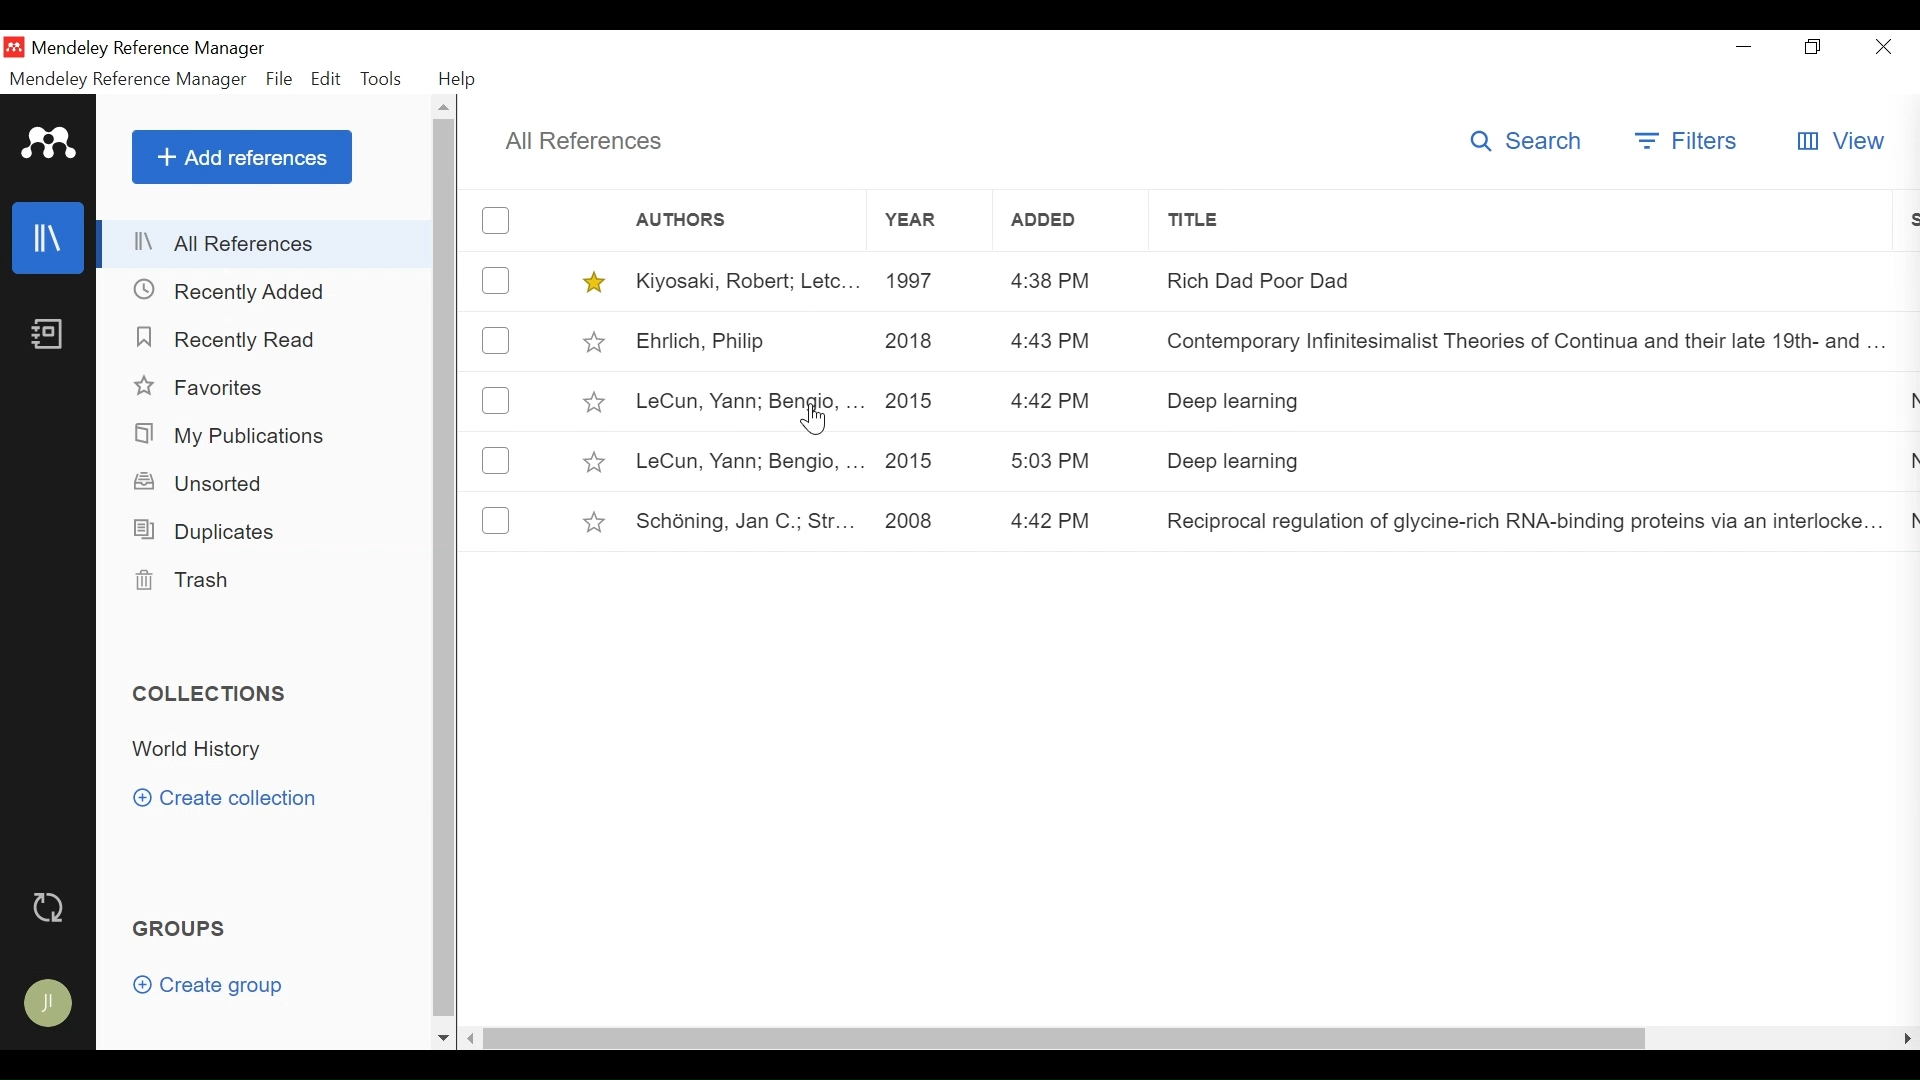 The height and width of the screenshot is (1080, 1920). Describe the element at coordinates (50, 1005) in the screenshot. I see `Avatar` at that location.